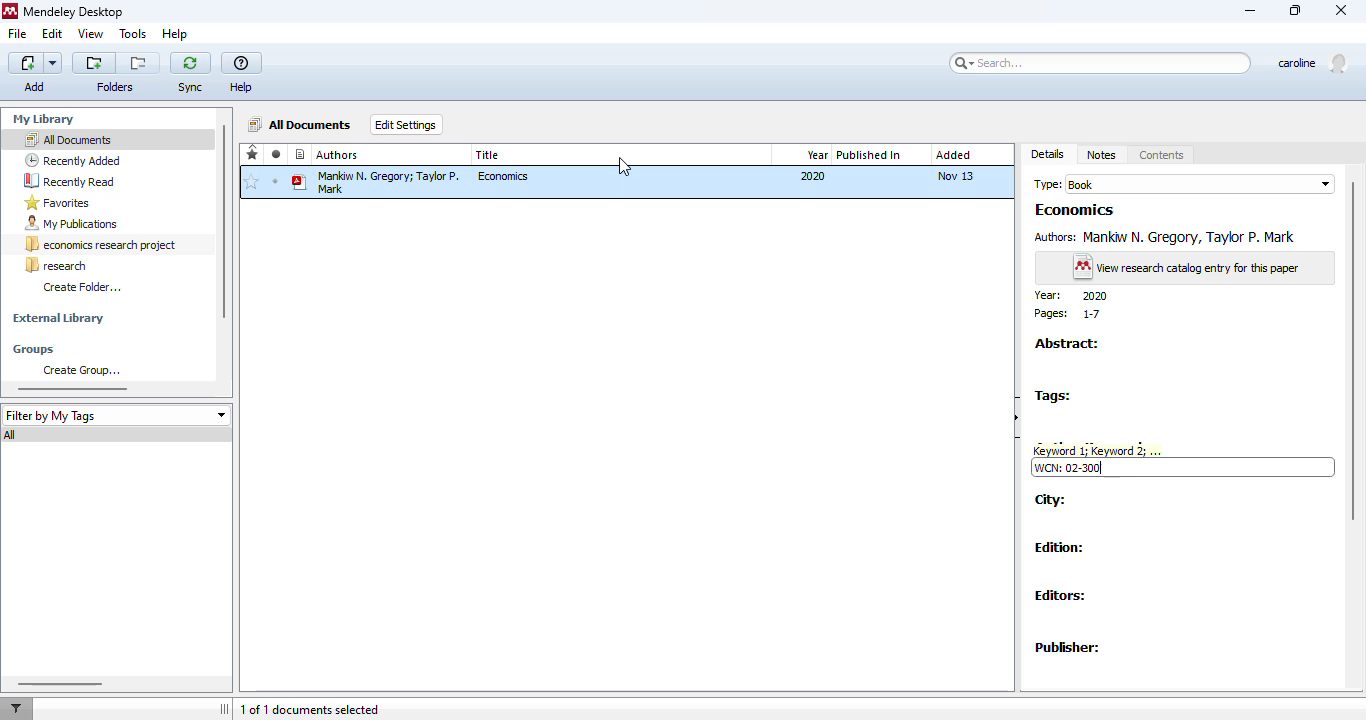 Image resolution: width=1366 pixels, height=720 pixels. Describe the element at coordinates (190, 74) in the screenshot. I see `sync` at that location.